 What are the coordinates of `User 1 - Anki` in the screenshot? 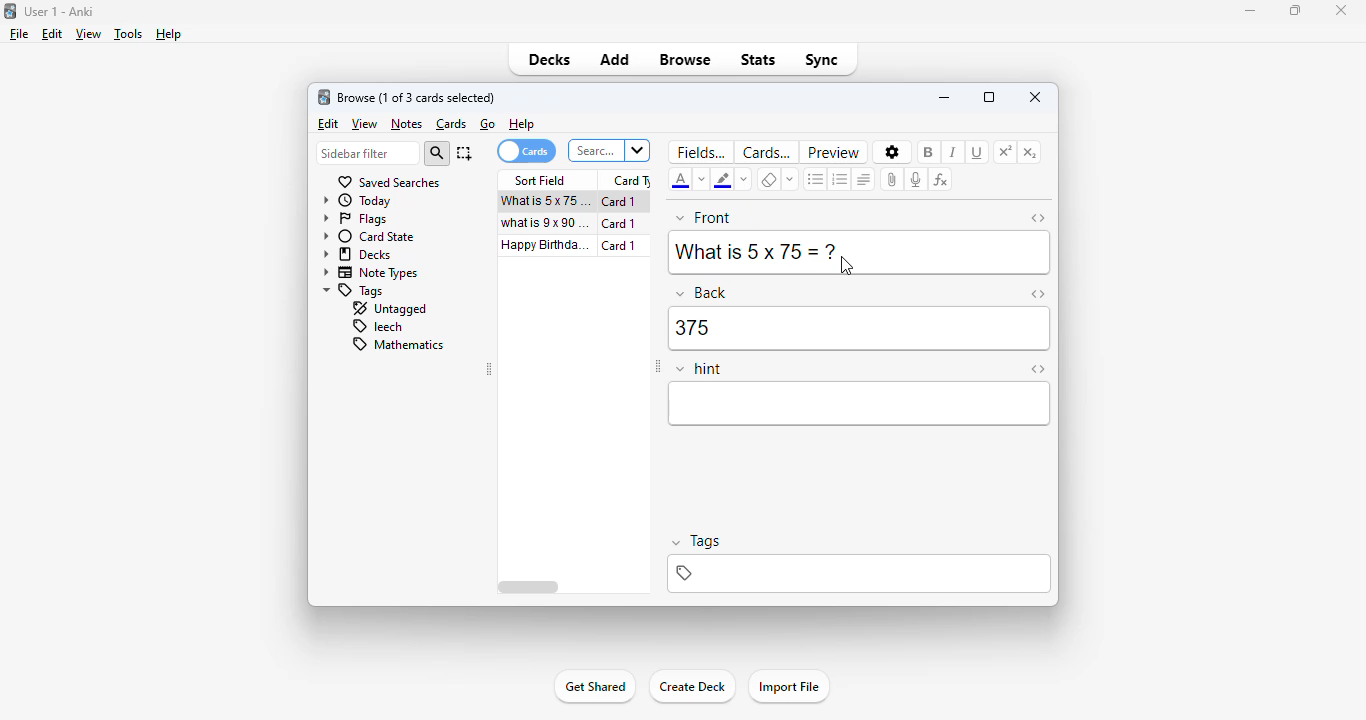 It's located at (60, 11).